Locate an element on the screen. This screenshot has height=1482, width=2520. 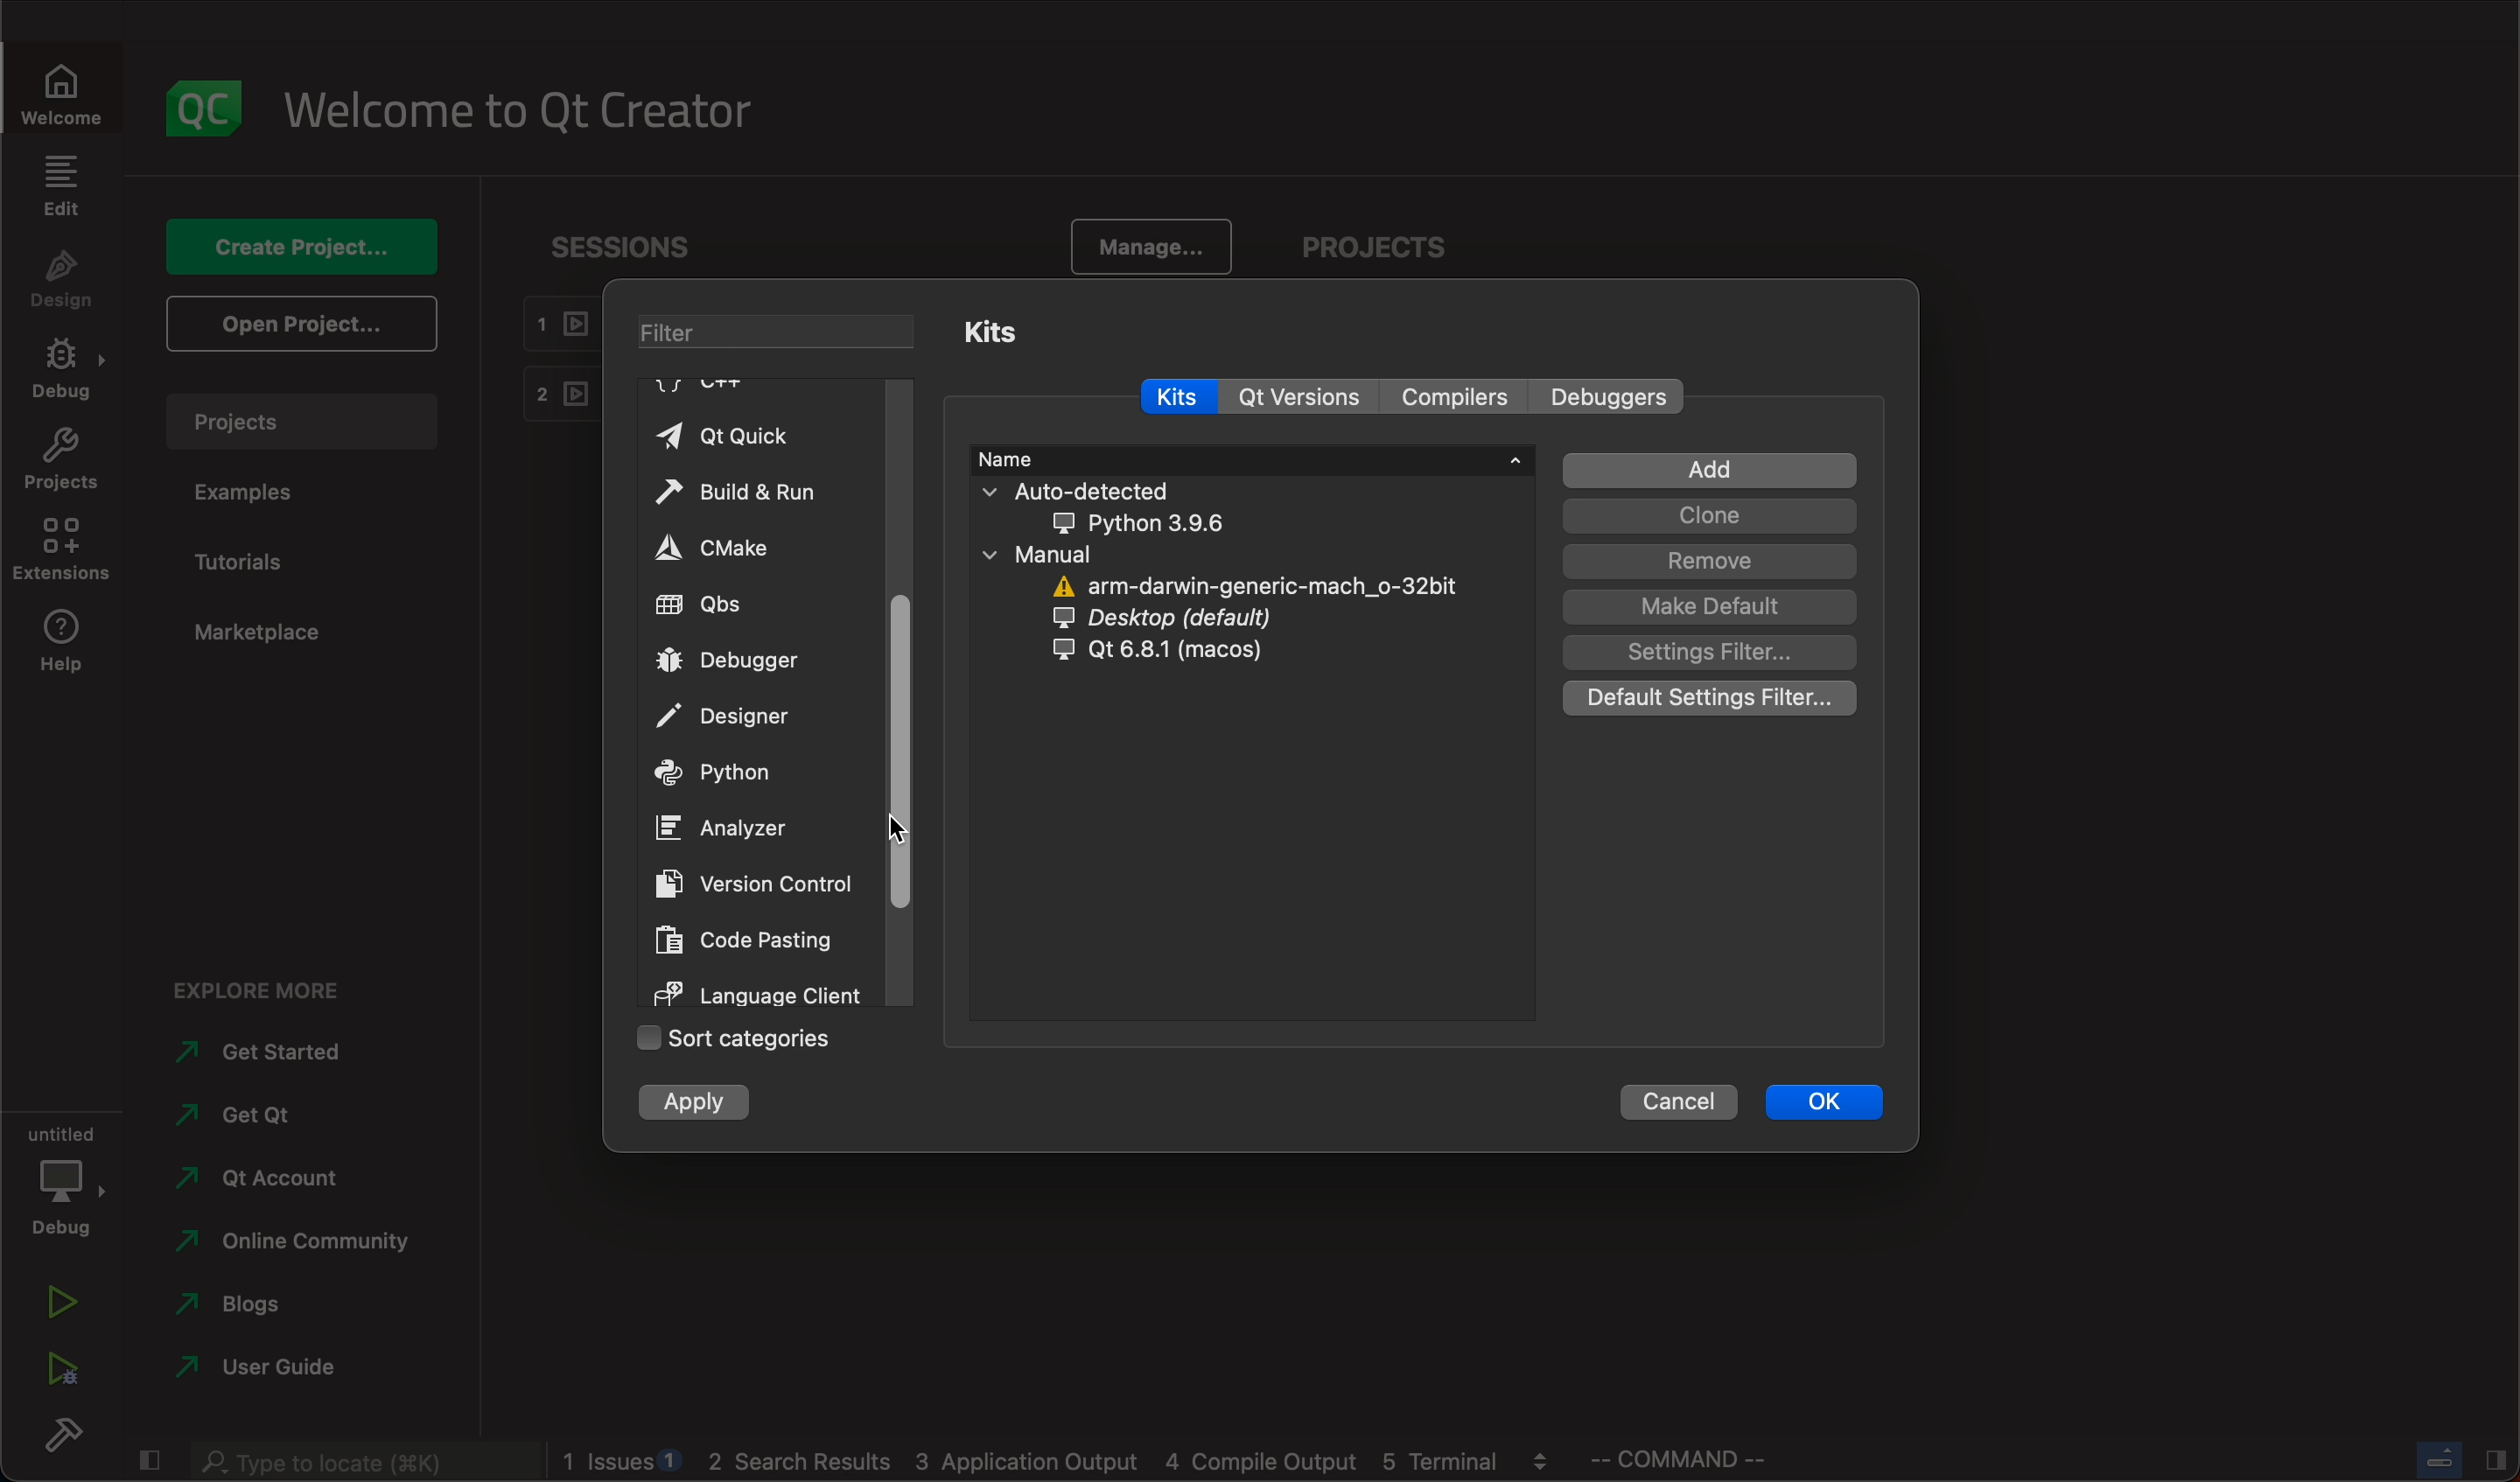
explore is located at coordinates (259, 994).